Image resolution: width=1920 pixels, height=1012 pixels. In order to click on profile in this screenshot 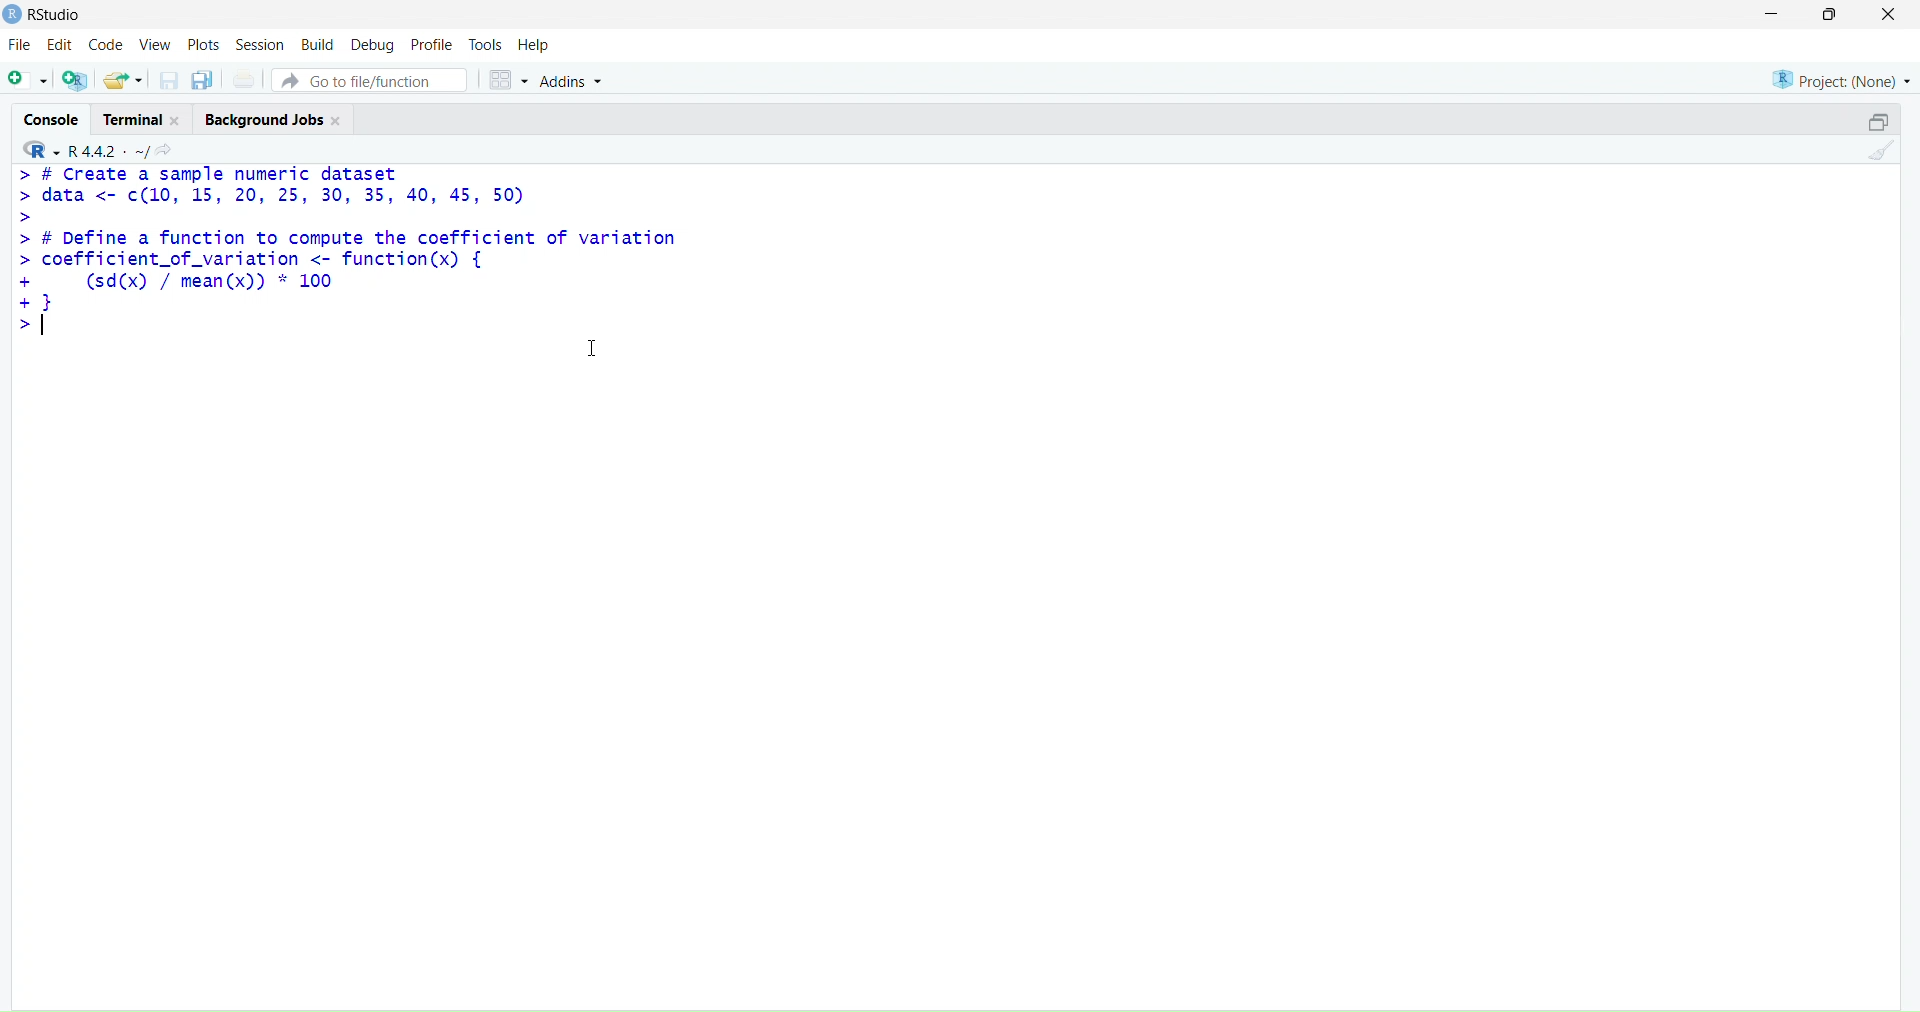, I will do `click(432, 46)`.